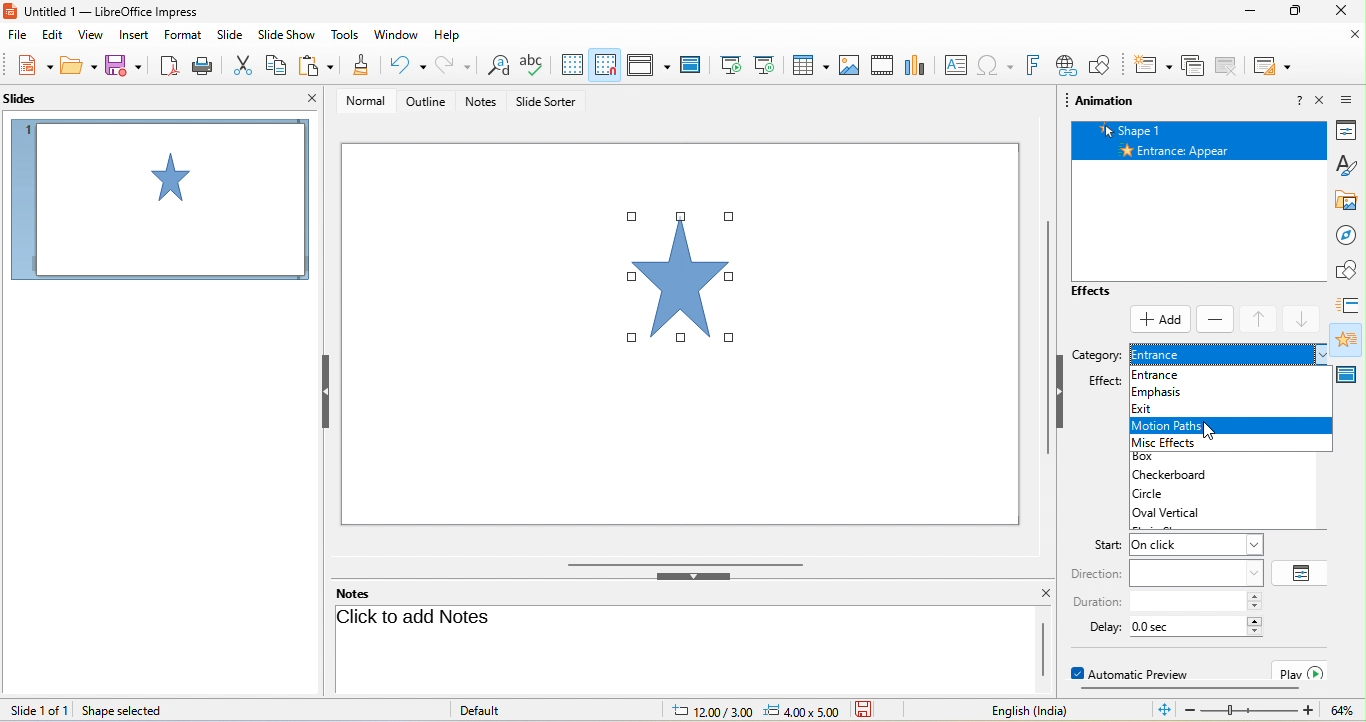  I want to click on notes, so click(483, 102).